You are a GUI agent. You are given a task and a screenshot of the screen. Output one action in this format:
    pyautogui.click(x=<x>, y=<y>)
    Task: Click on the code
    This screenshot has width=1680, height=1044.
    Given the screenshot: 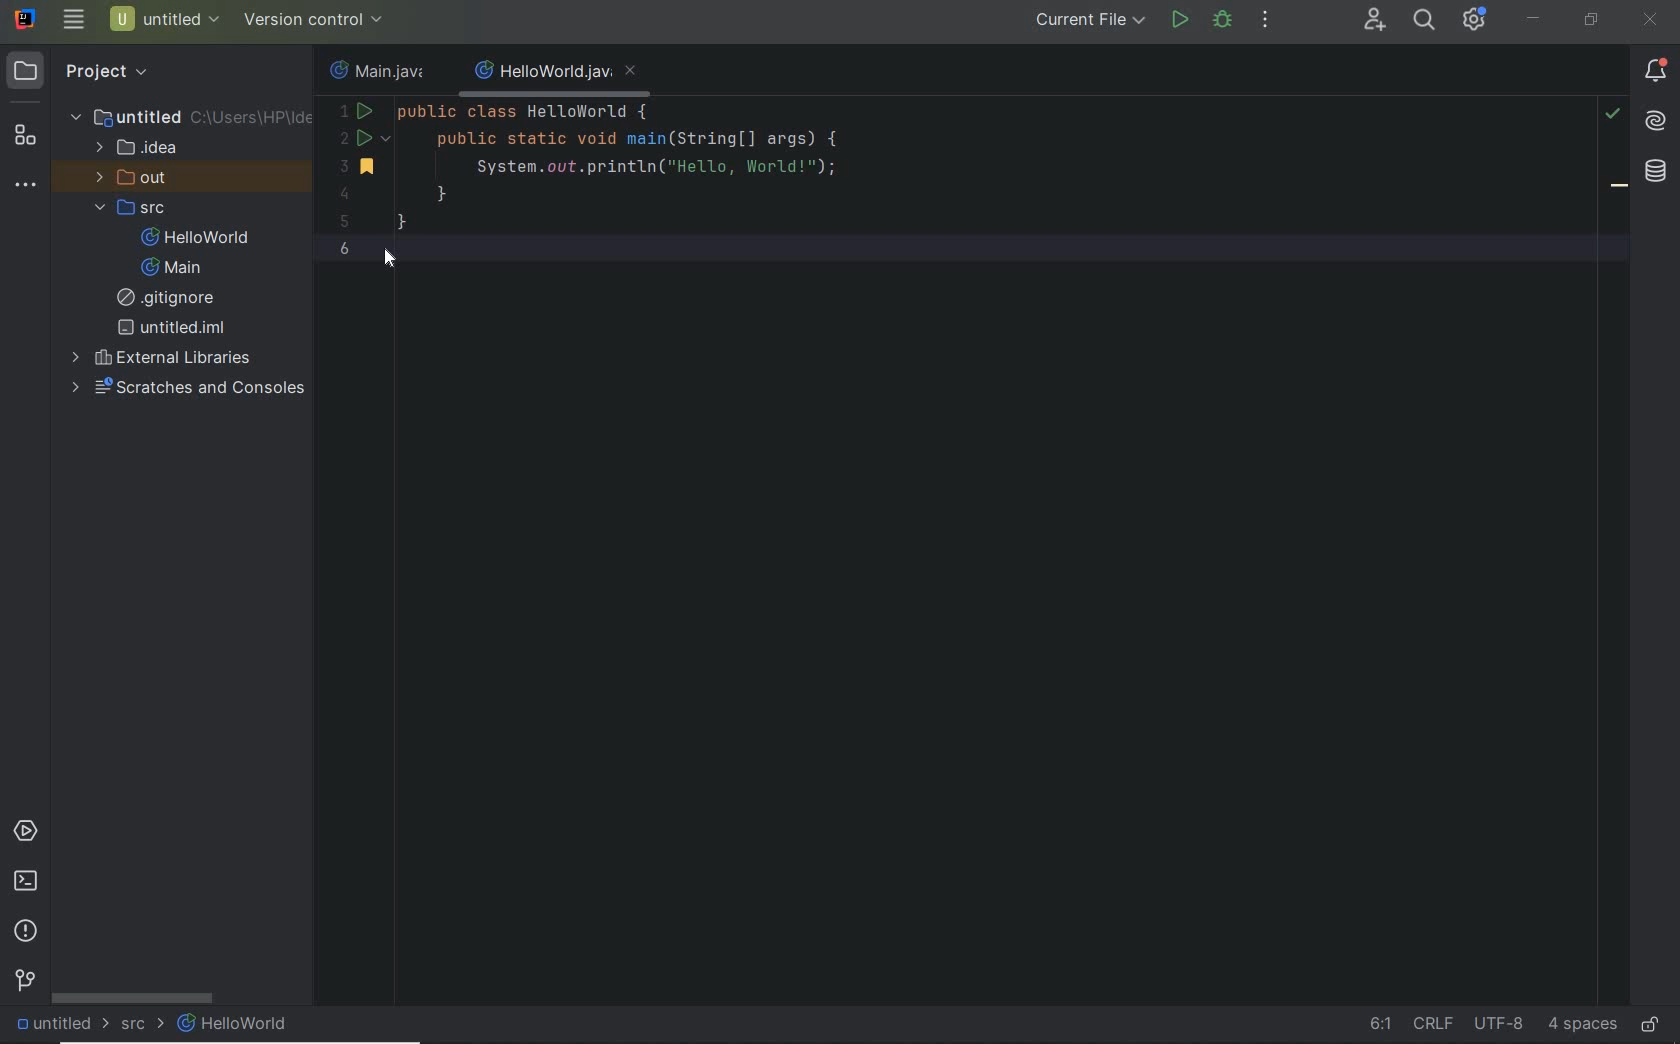 What is the action you would take?
    pyautogui.click(x=661, y=184)
    